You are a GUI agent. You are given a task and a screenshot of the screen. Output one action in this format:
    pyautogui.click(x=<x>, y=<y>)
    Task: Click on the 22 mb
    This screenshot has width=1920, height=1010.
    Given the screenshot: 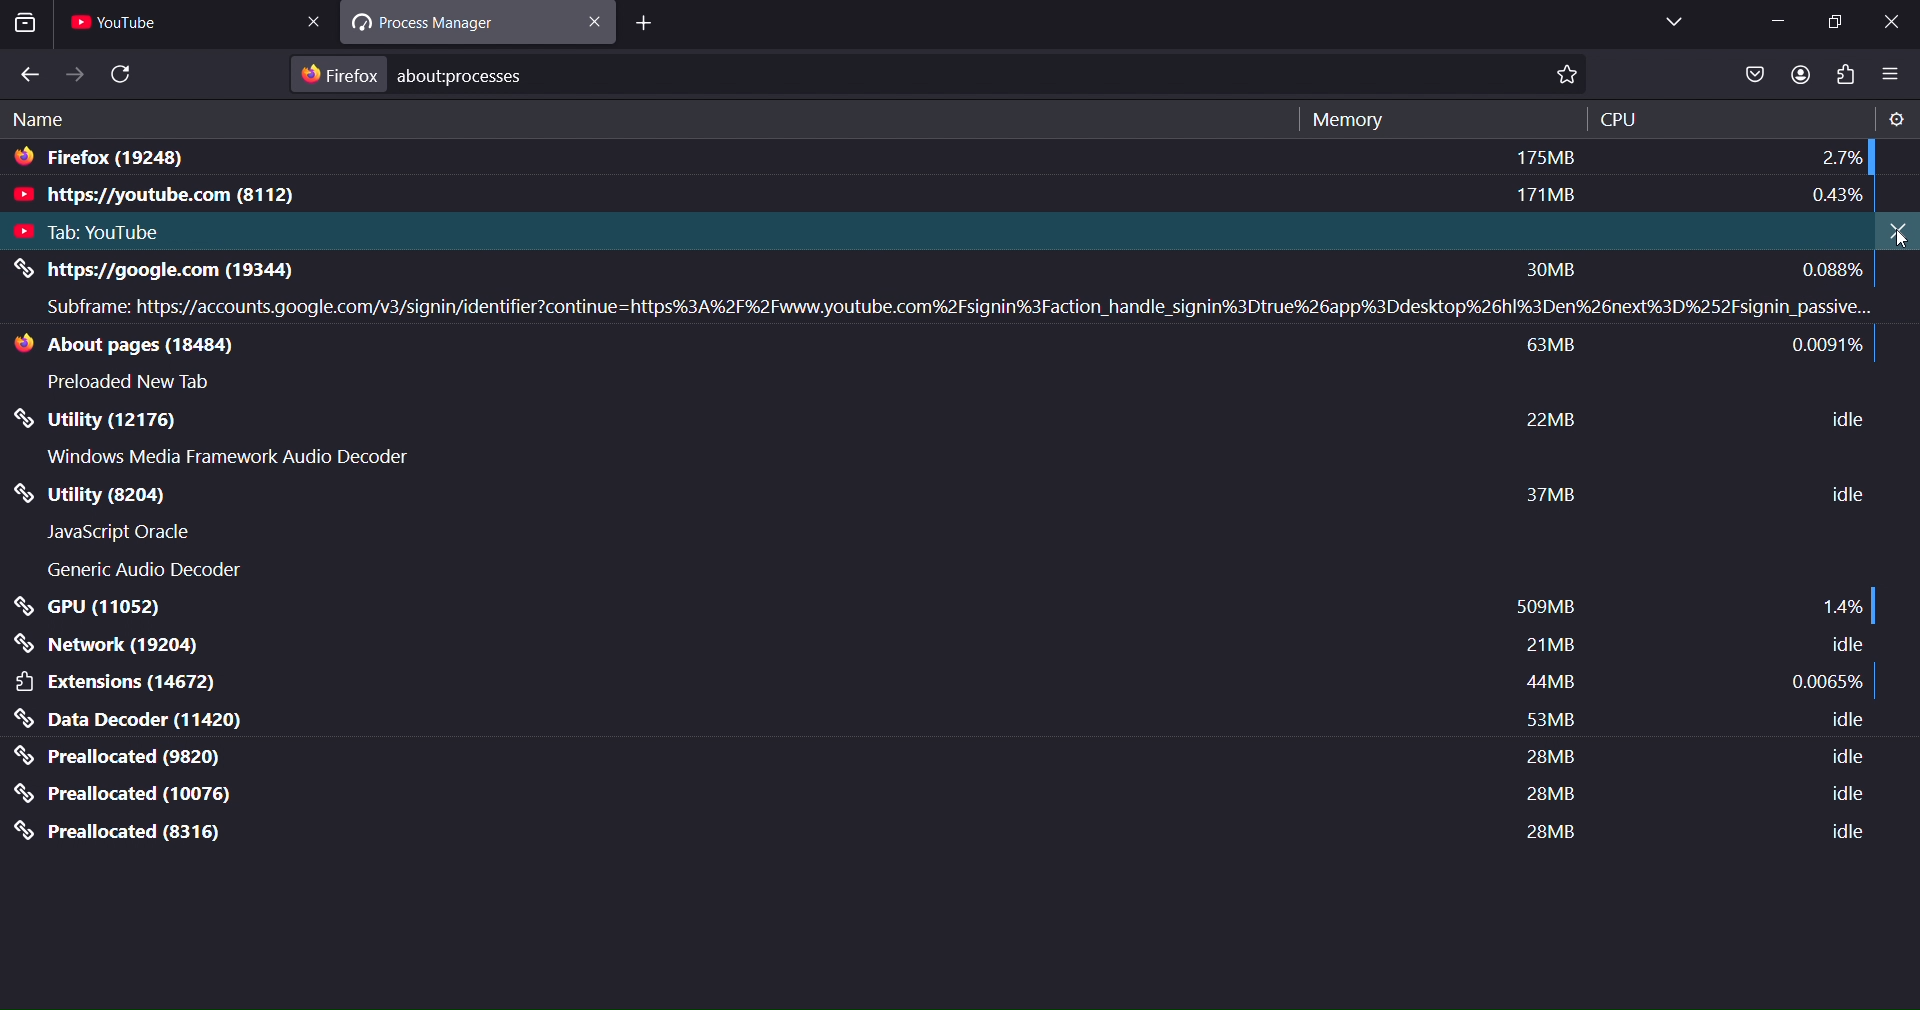 What is the action you would take?
    pyautogui.click(x=1552, y=420)
    